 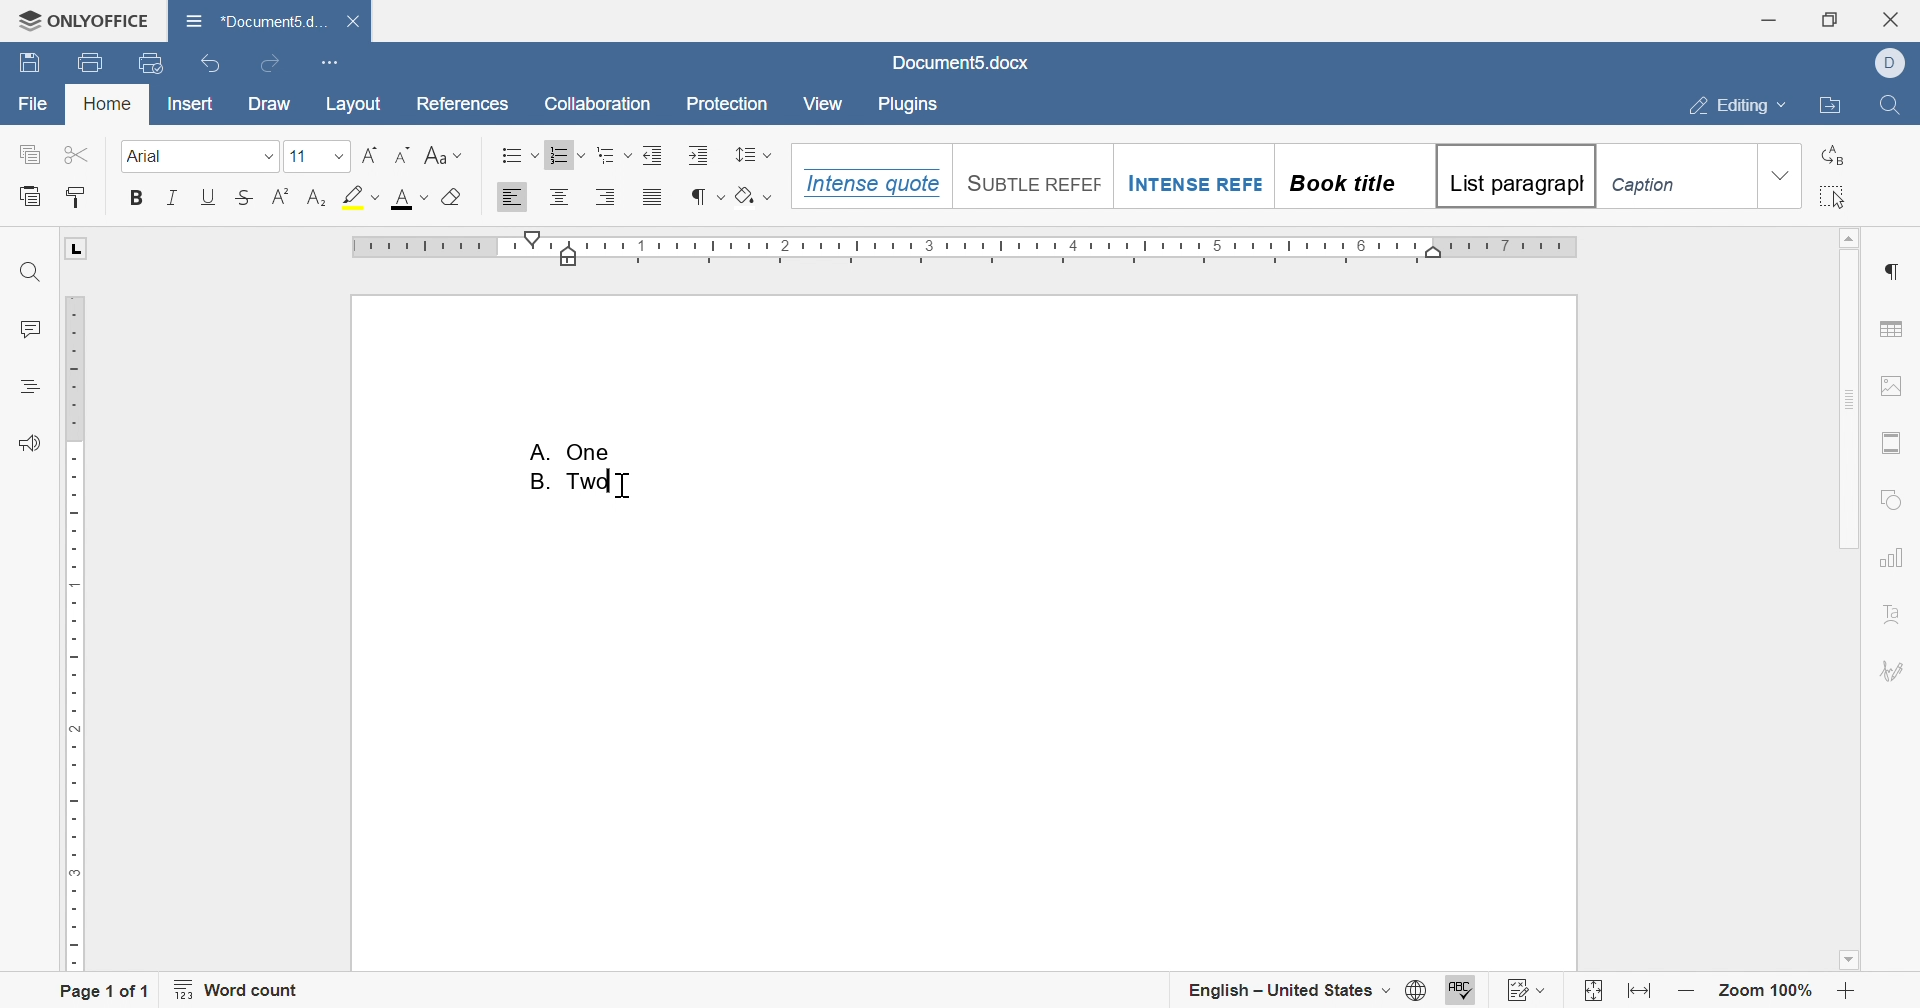 I want to click on open file location, so click(x=1835, y=107).